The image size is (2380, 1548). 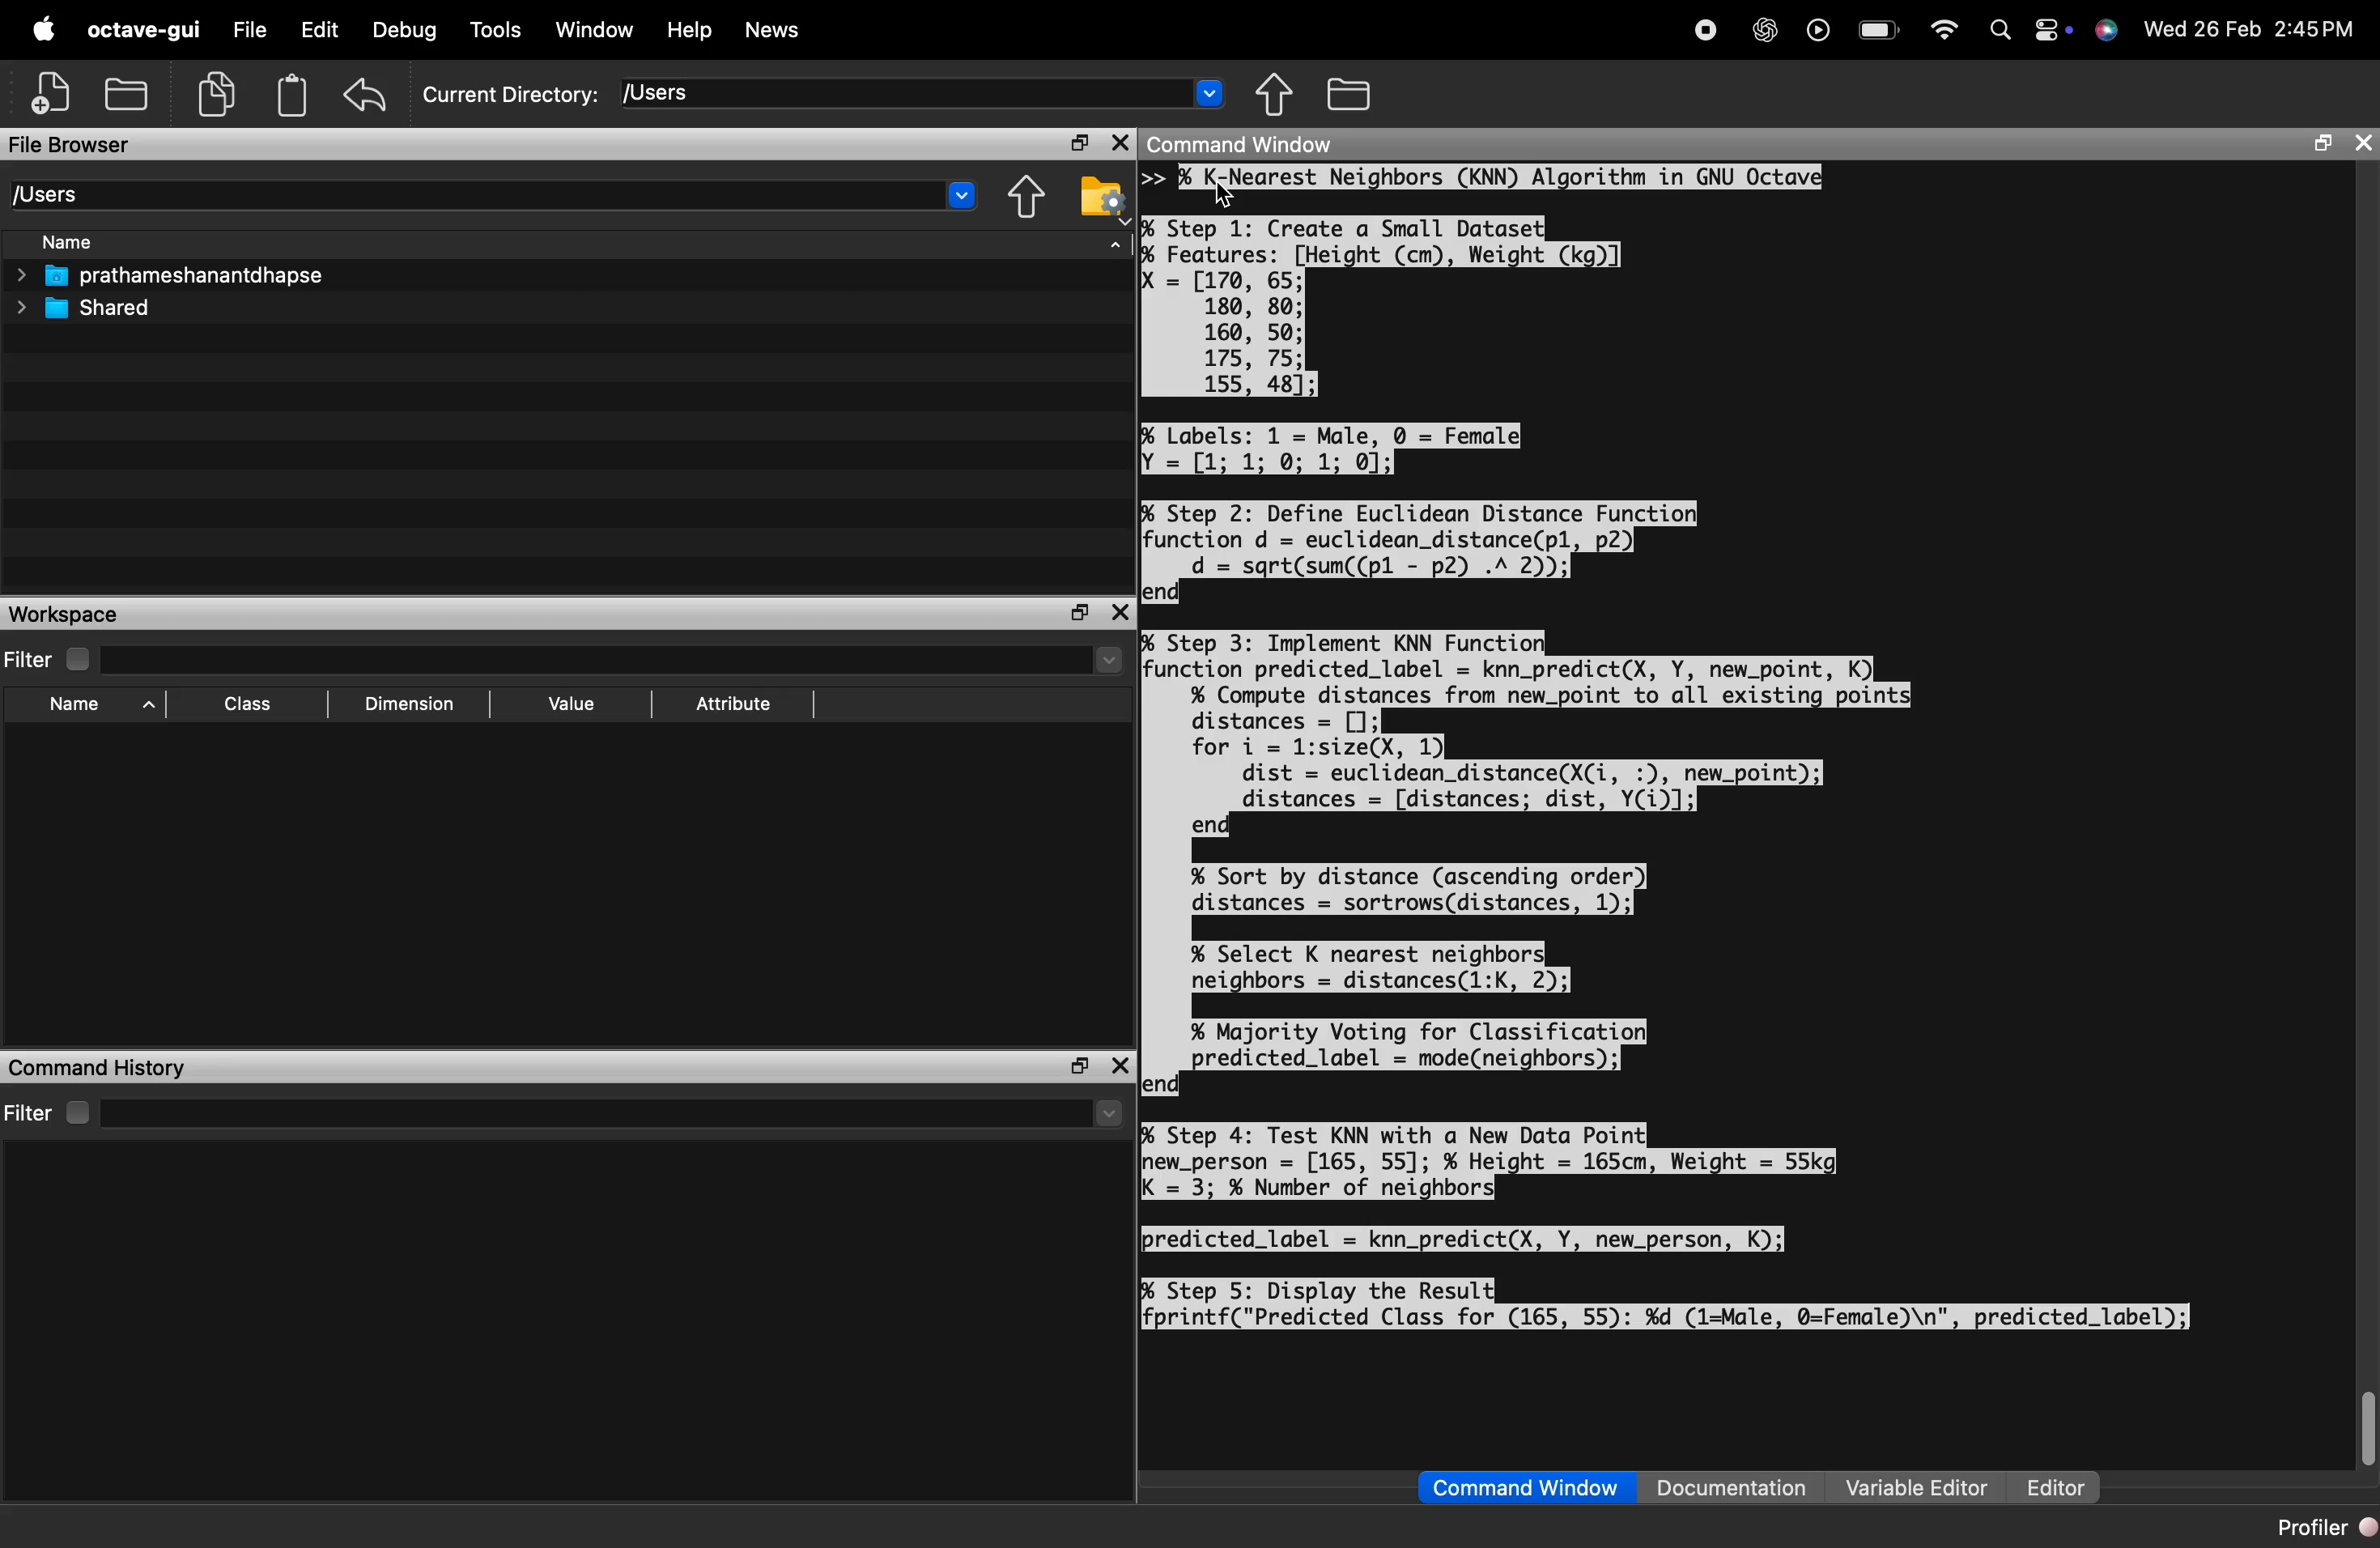 What do you see at coordinates (82, 241) in the screenshot?
I see `Name` at bounding box center [82, 241].